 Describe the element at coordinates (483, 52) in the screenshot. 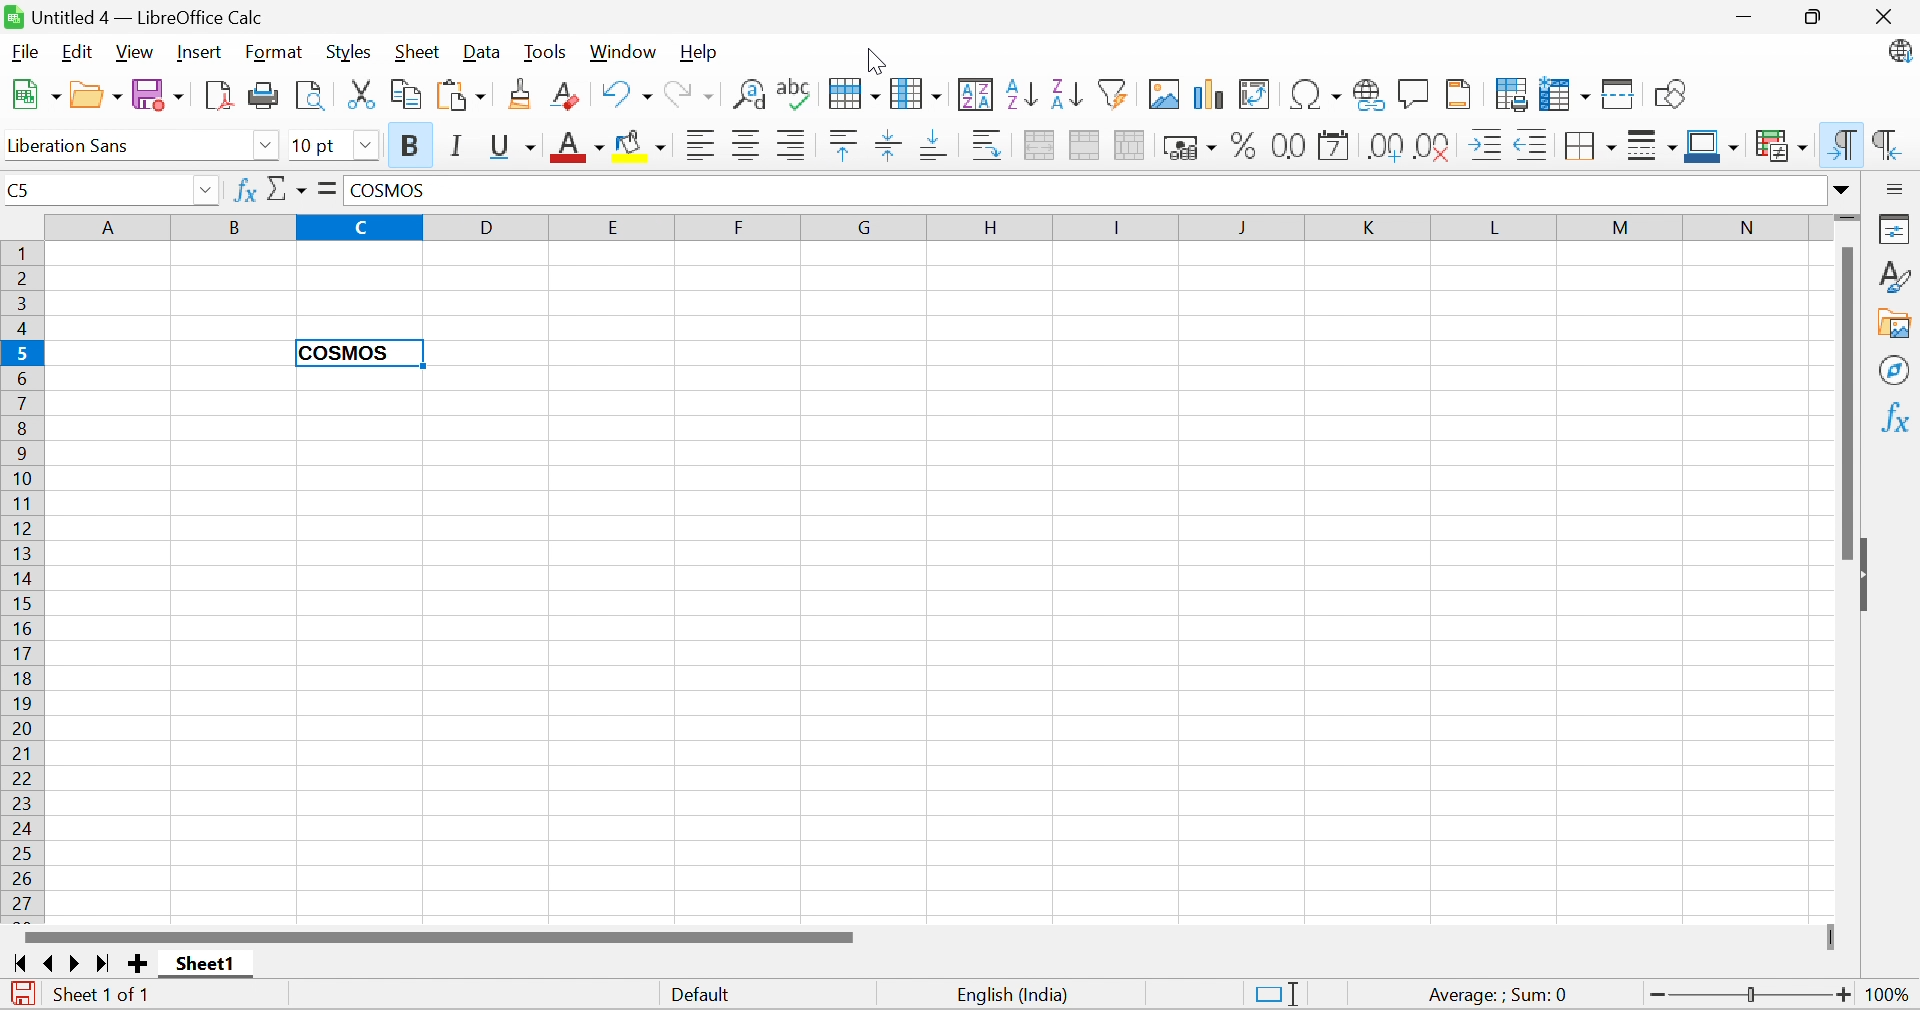

I see `Data` at that location.